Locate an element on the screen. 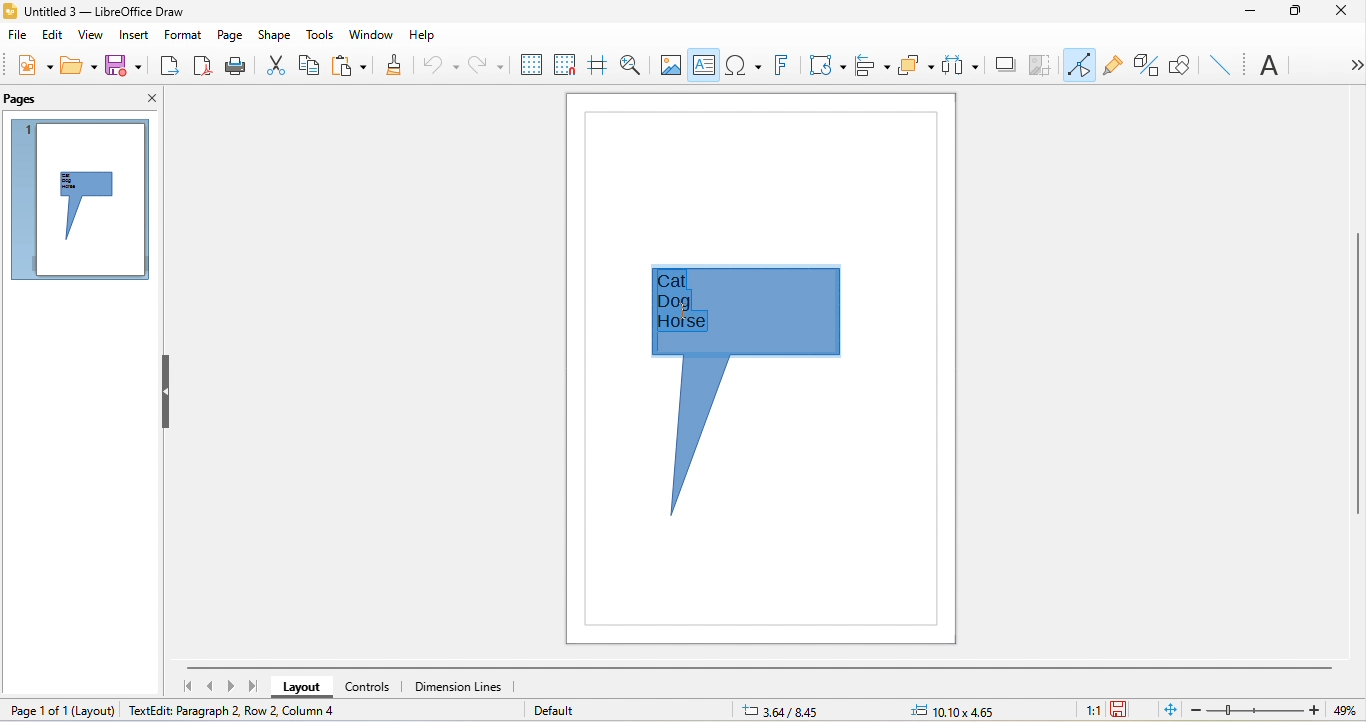 The image size is (1366, 722). transformation is located at coordinates (827, 68).